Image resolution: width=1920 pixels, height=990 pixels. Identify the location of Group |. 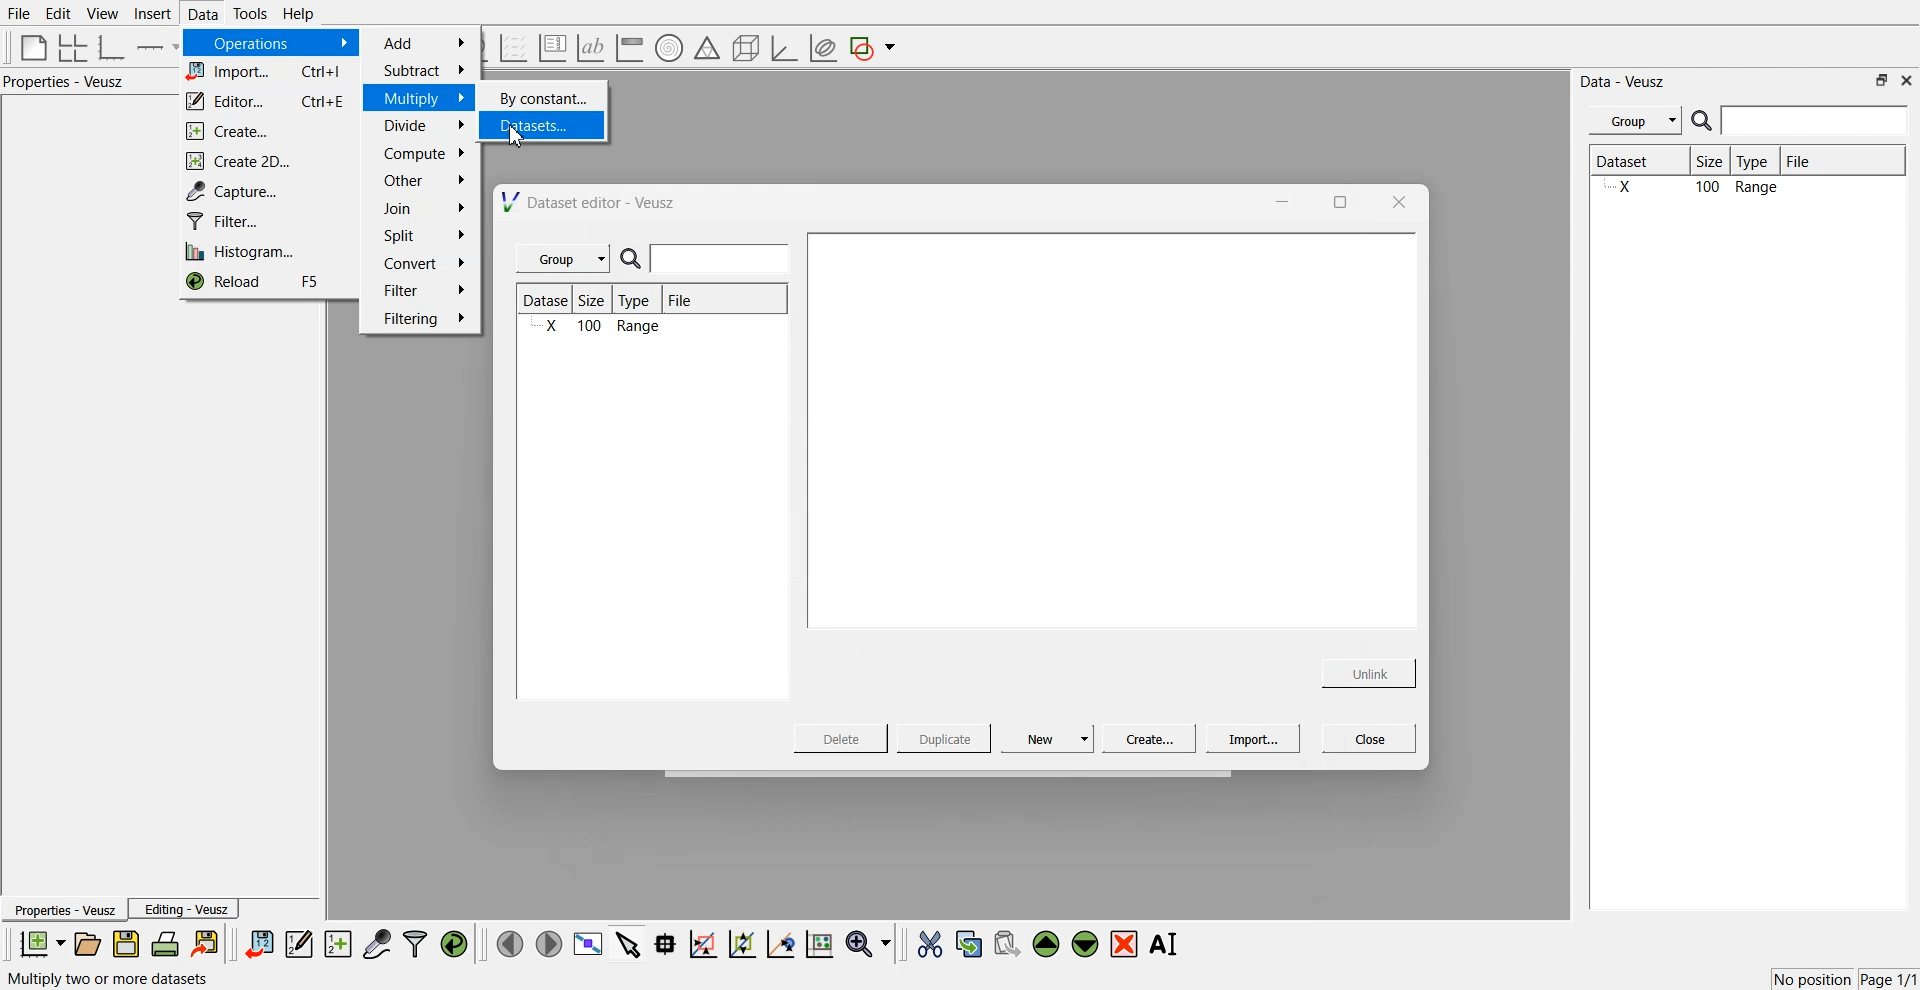
(566, 259).